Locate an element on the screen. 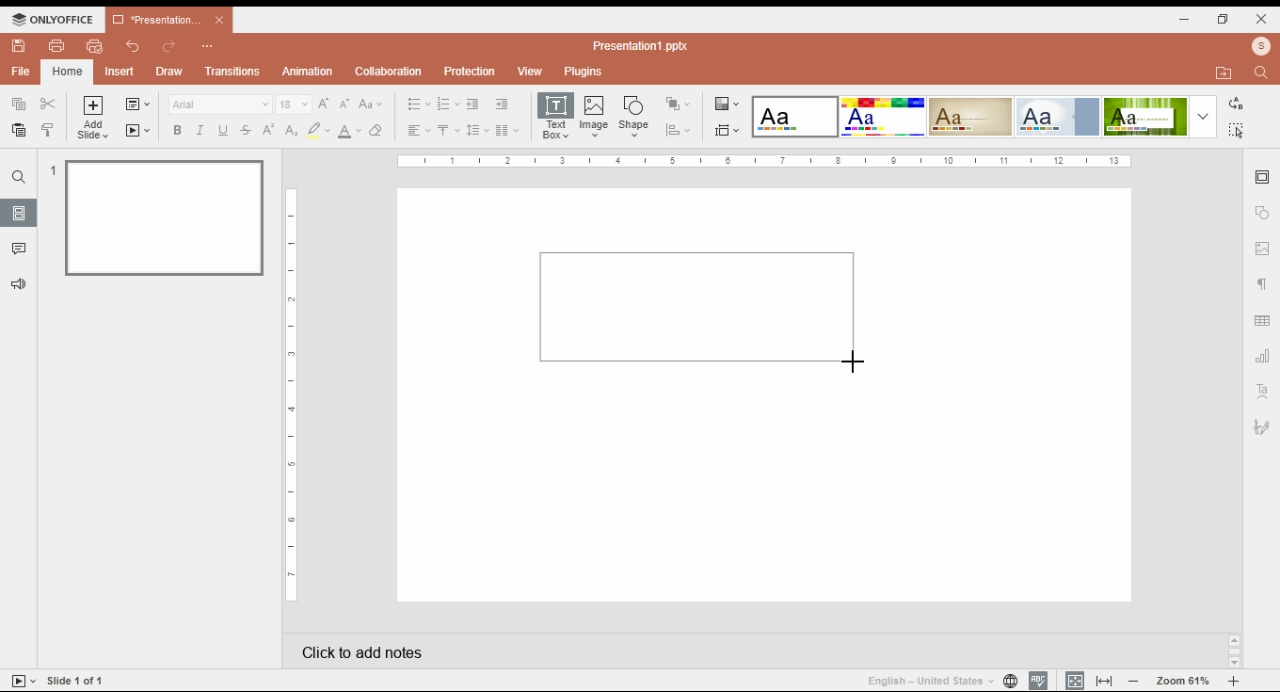  *Presentation... is located at coordinates (152, 19).